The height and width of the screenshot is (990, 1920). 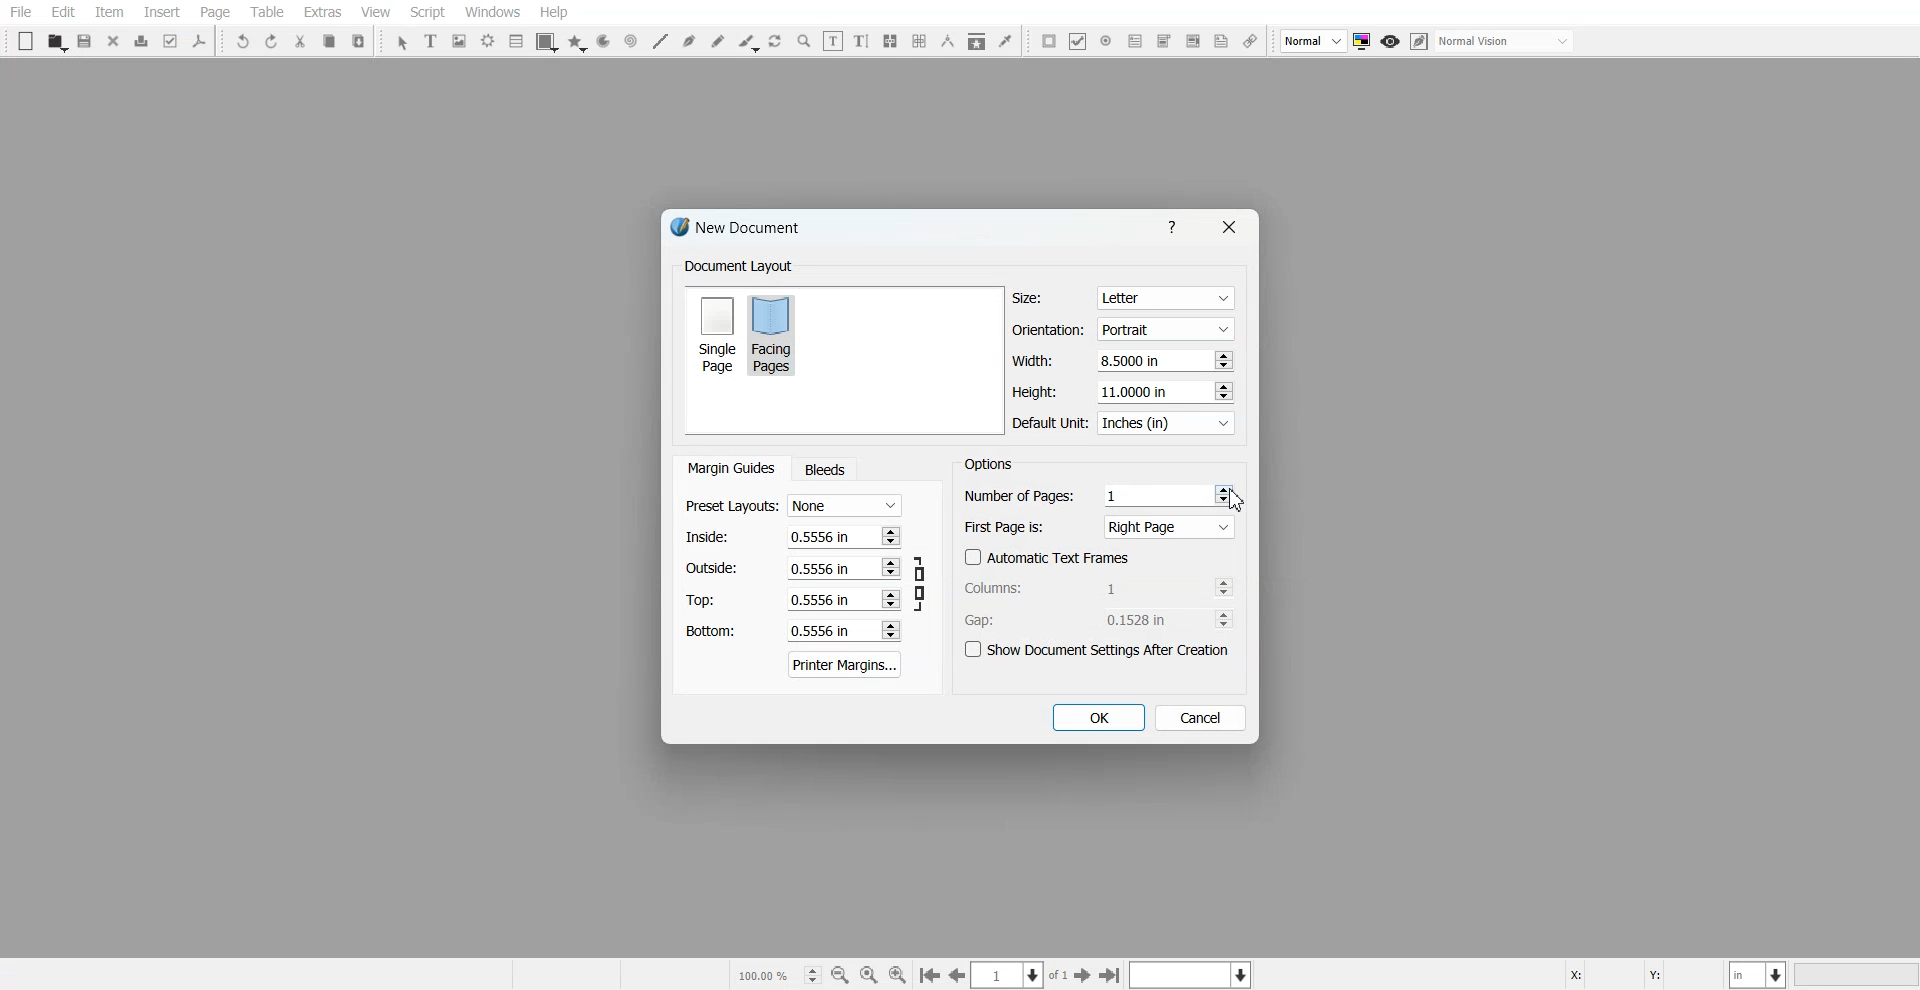 I want to click on Increase and decrease No. , so click(x=891, y=568).